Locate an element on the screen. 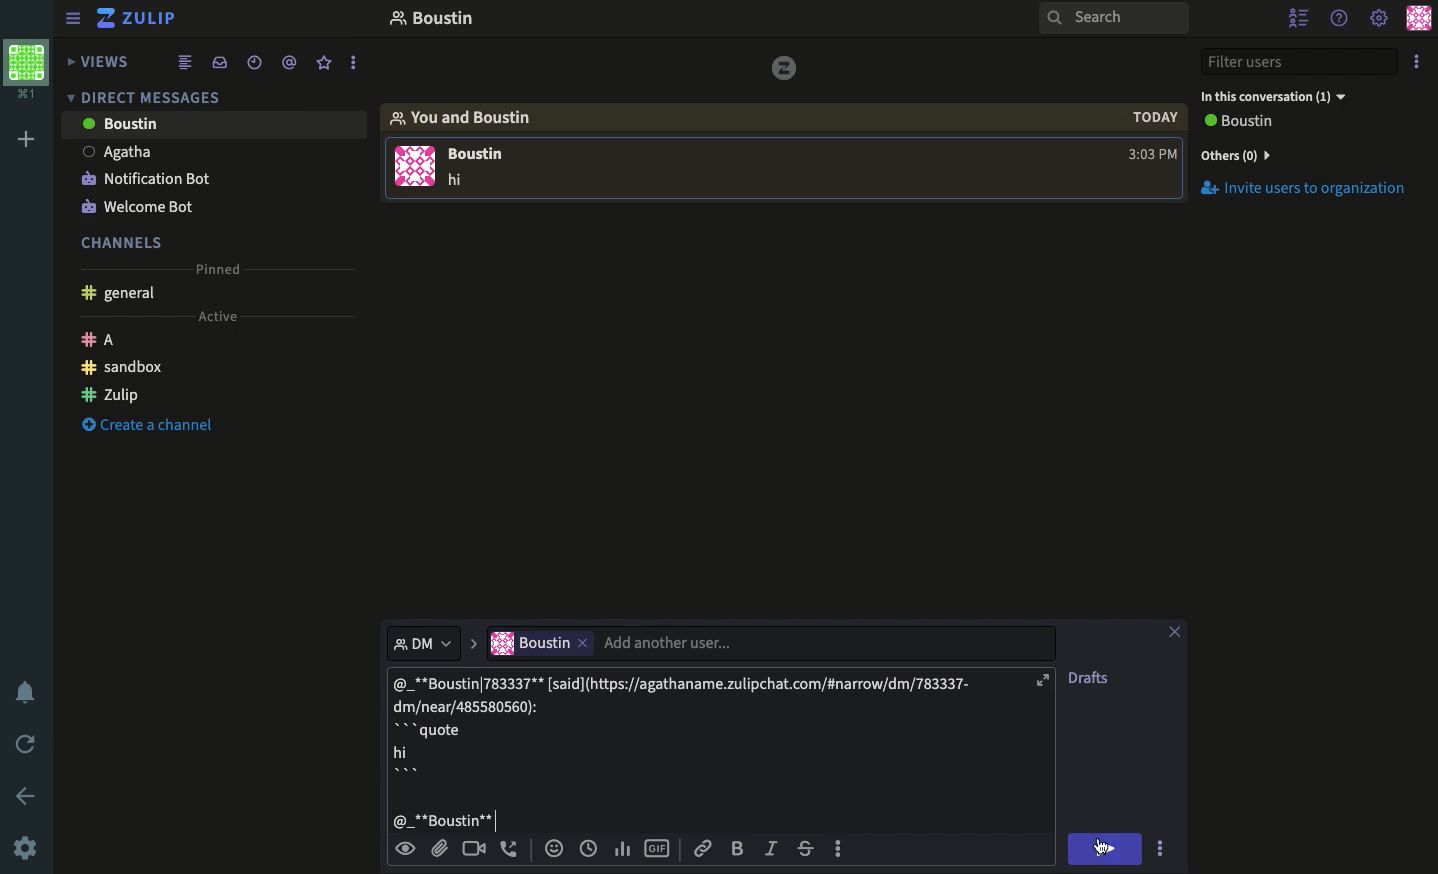 The height and width of the screenshot is (874, 1438). Mouse Cursor is located at coordinates (1105, 852).